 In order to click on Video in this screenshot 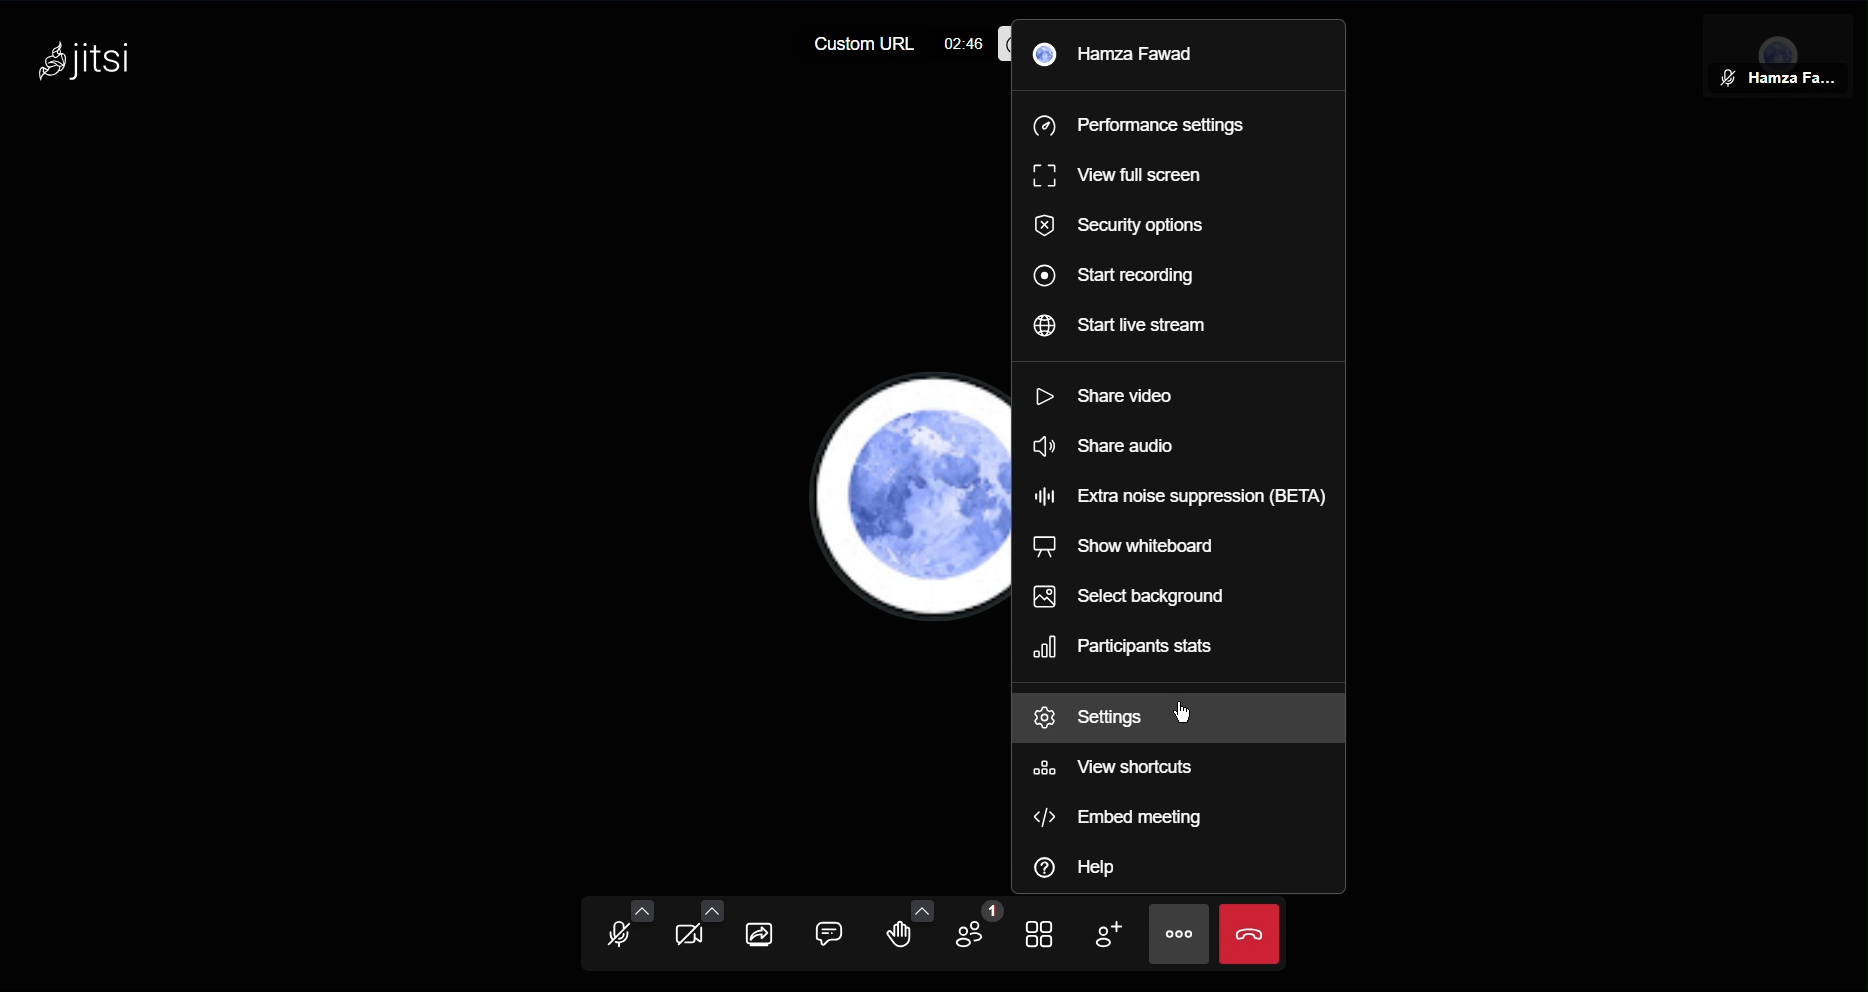, I will do `click(689, 935)`.